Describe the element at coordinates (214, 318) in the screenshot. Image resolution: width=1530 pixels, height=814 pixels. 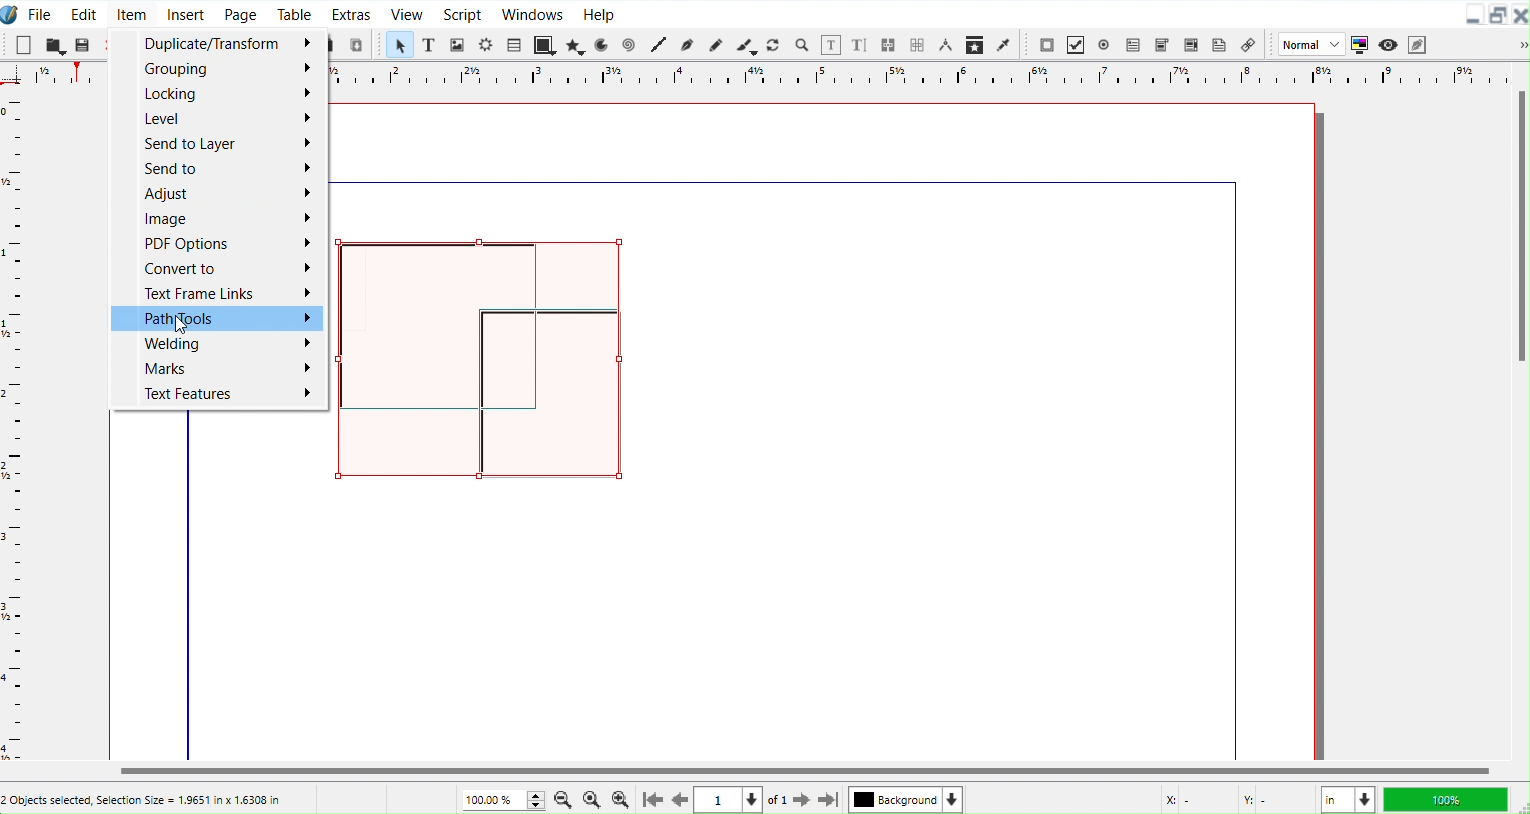
I see `Path Tools` at that location.